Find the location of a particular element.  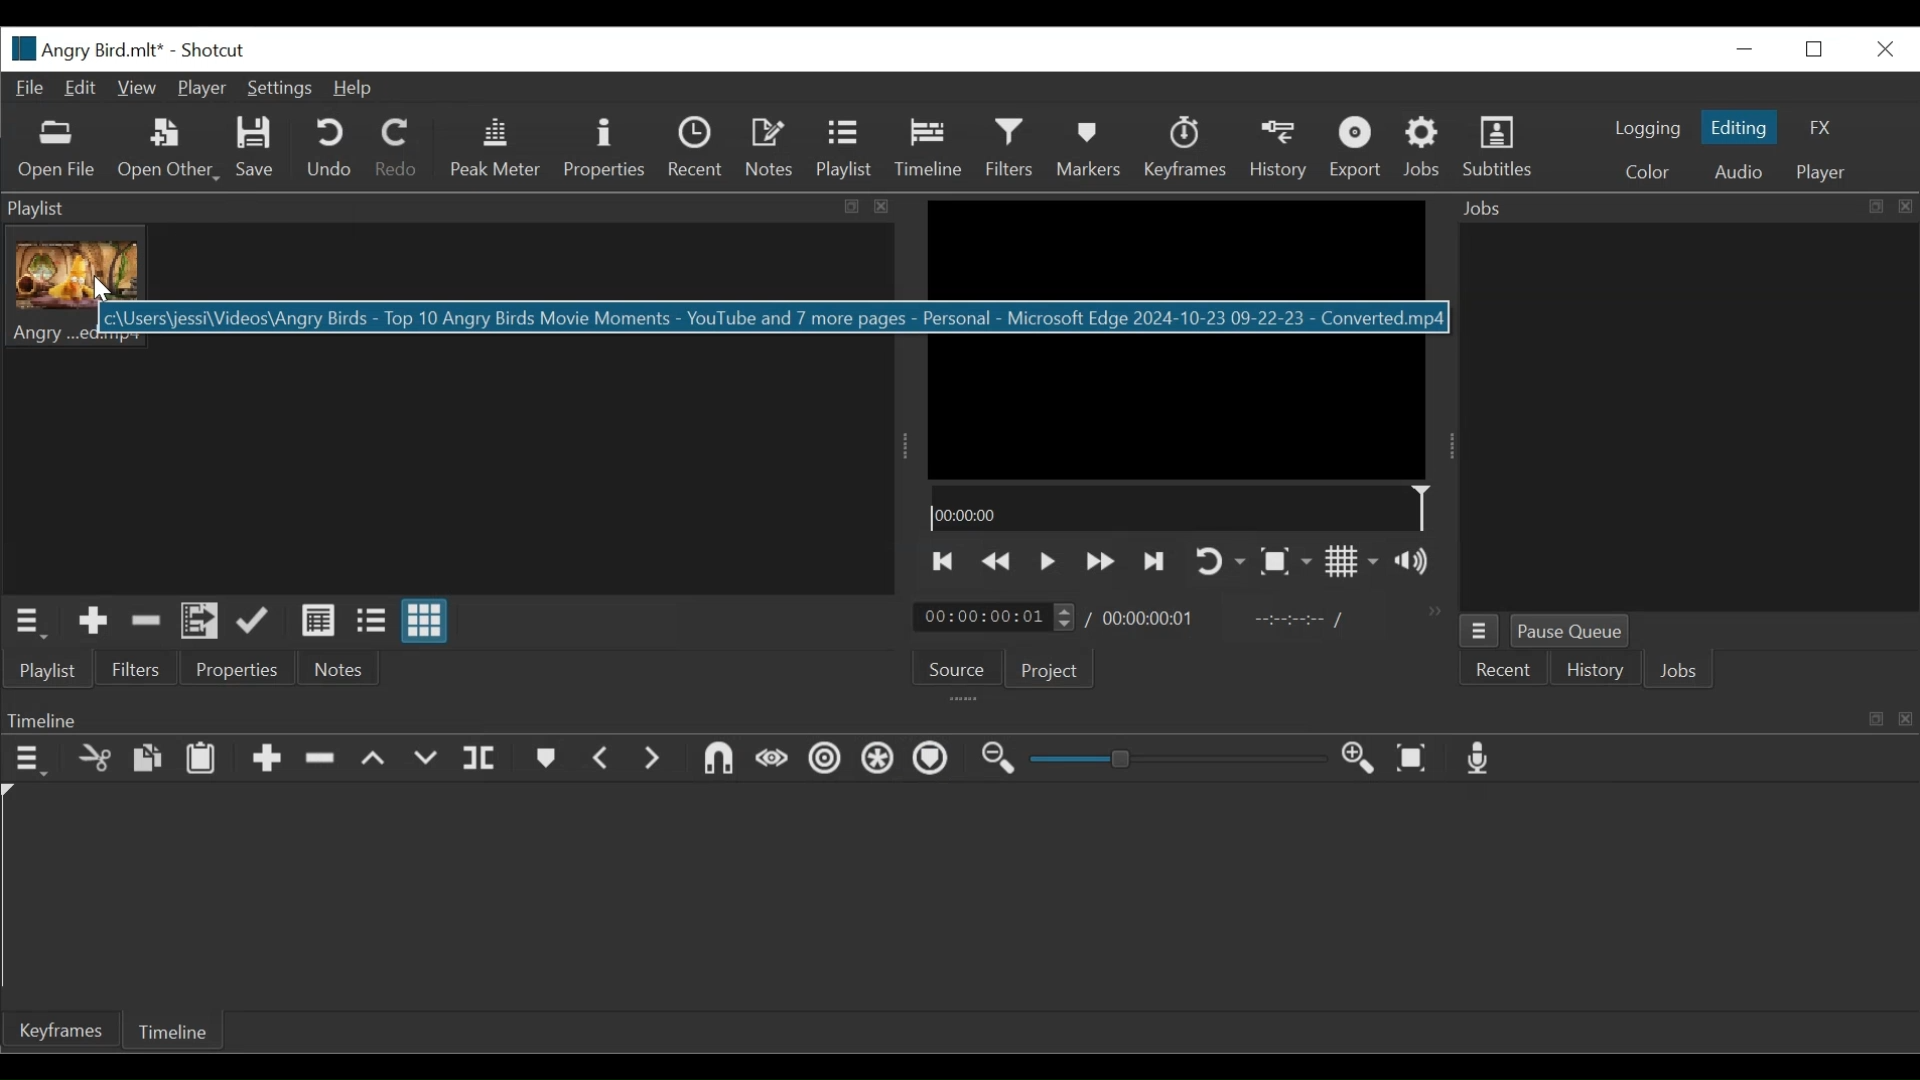

Zoom timeline to fit is located at coordinates (1413, 760).